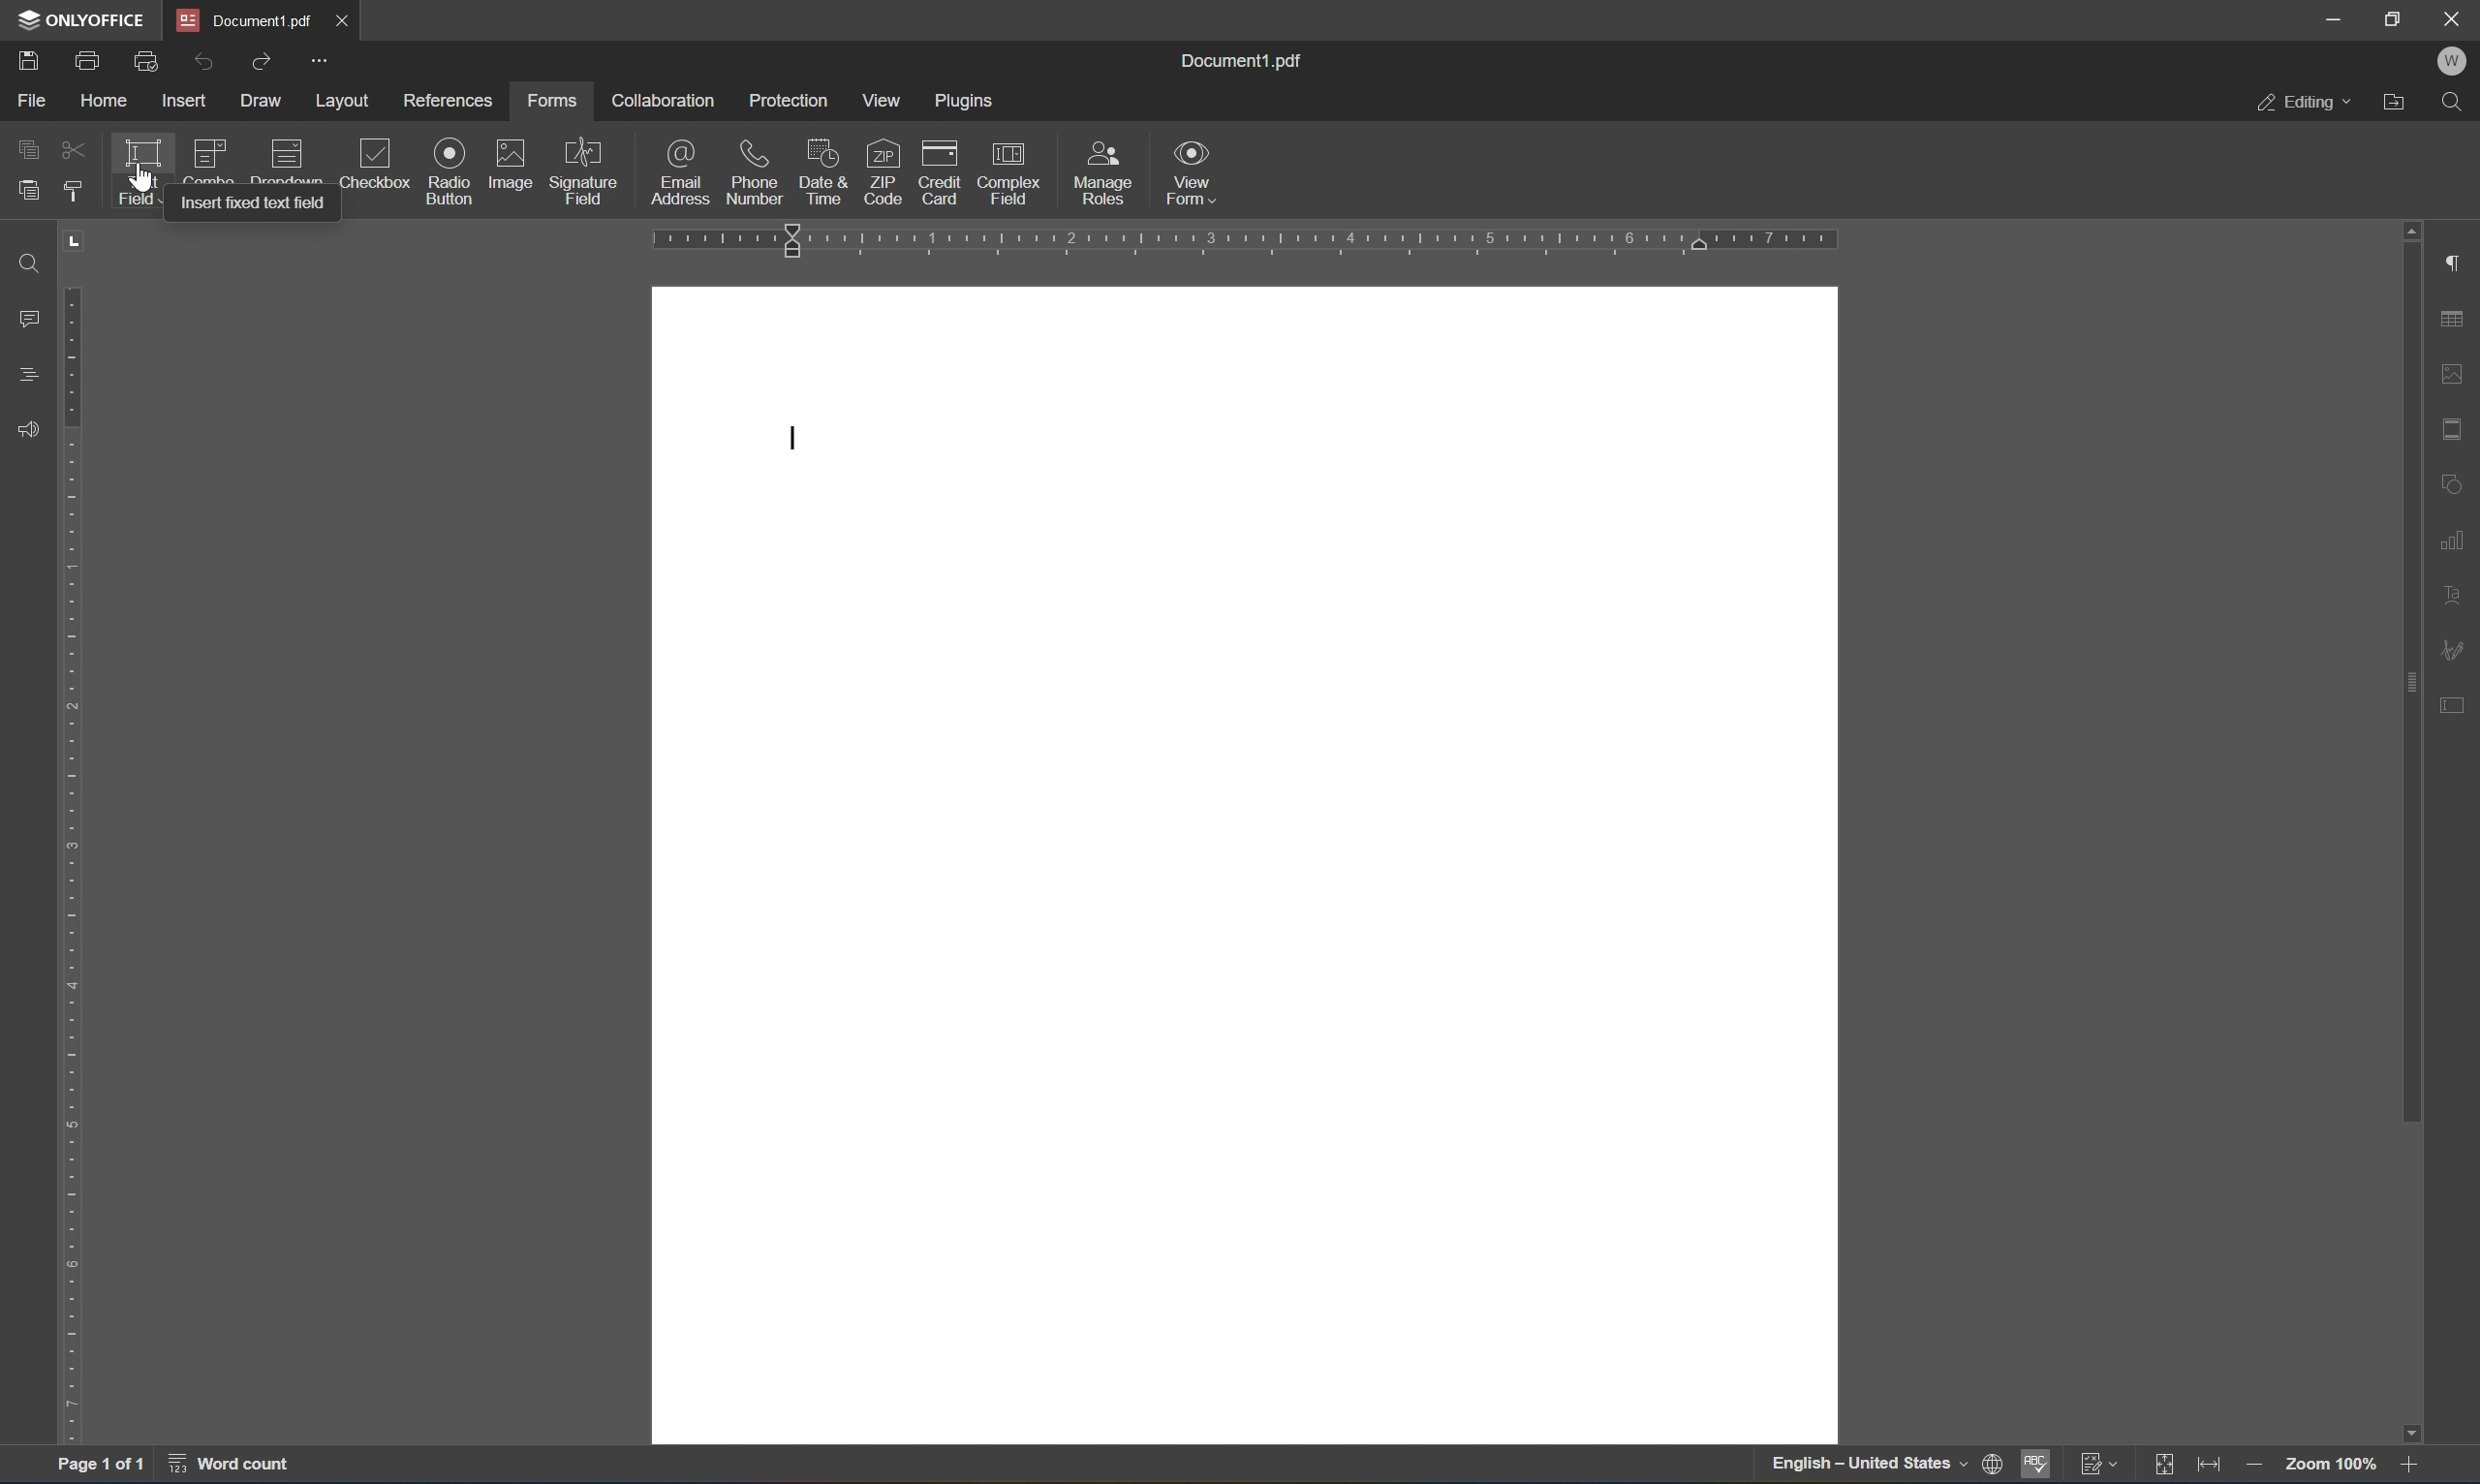 This screenshot has width=2480, height=1484. What do you see at coordinates (214, 160) in the screenshot?
I see `combo box` at bounding box center [214, 160].